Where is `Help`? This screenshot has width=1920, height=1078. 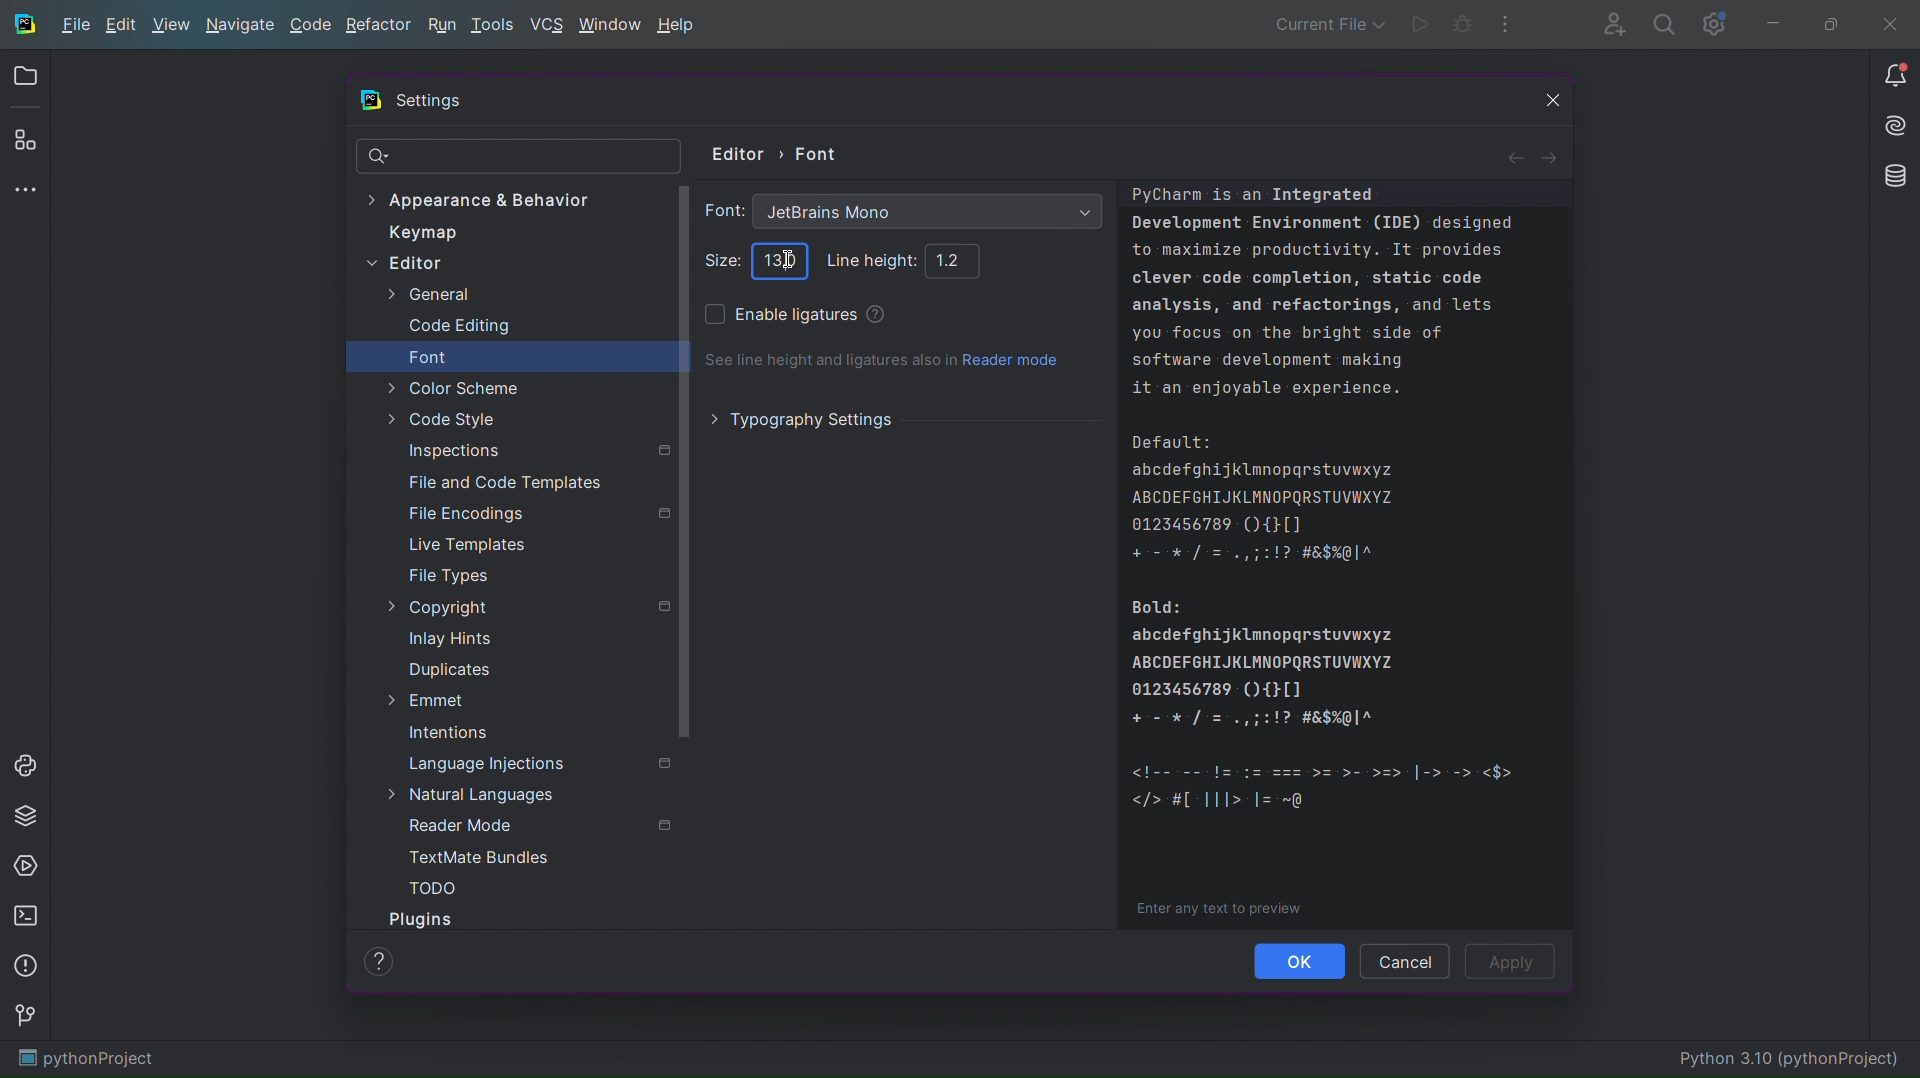 Help is located at coordinates (878, 315).